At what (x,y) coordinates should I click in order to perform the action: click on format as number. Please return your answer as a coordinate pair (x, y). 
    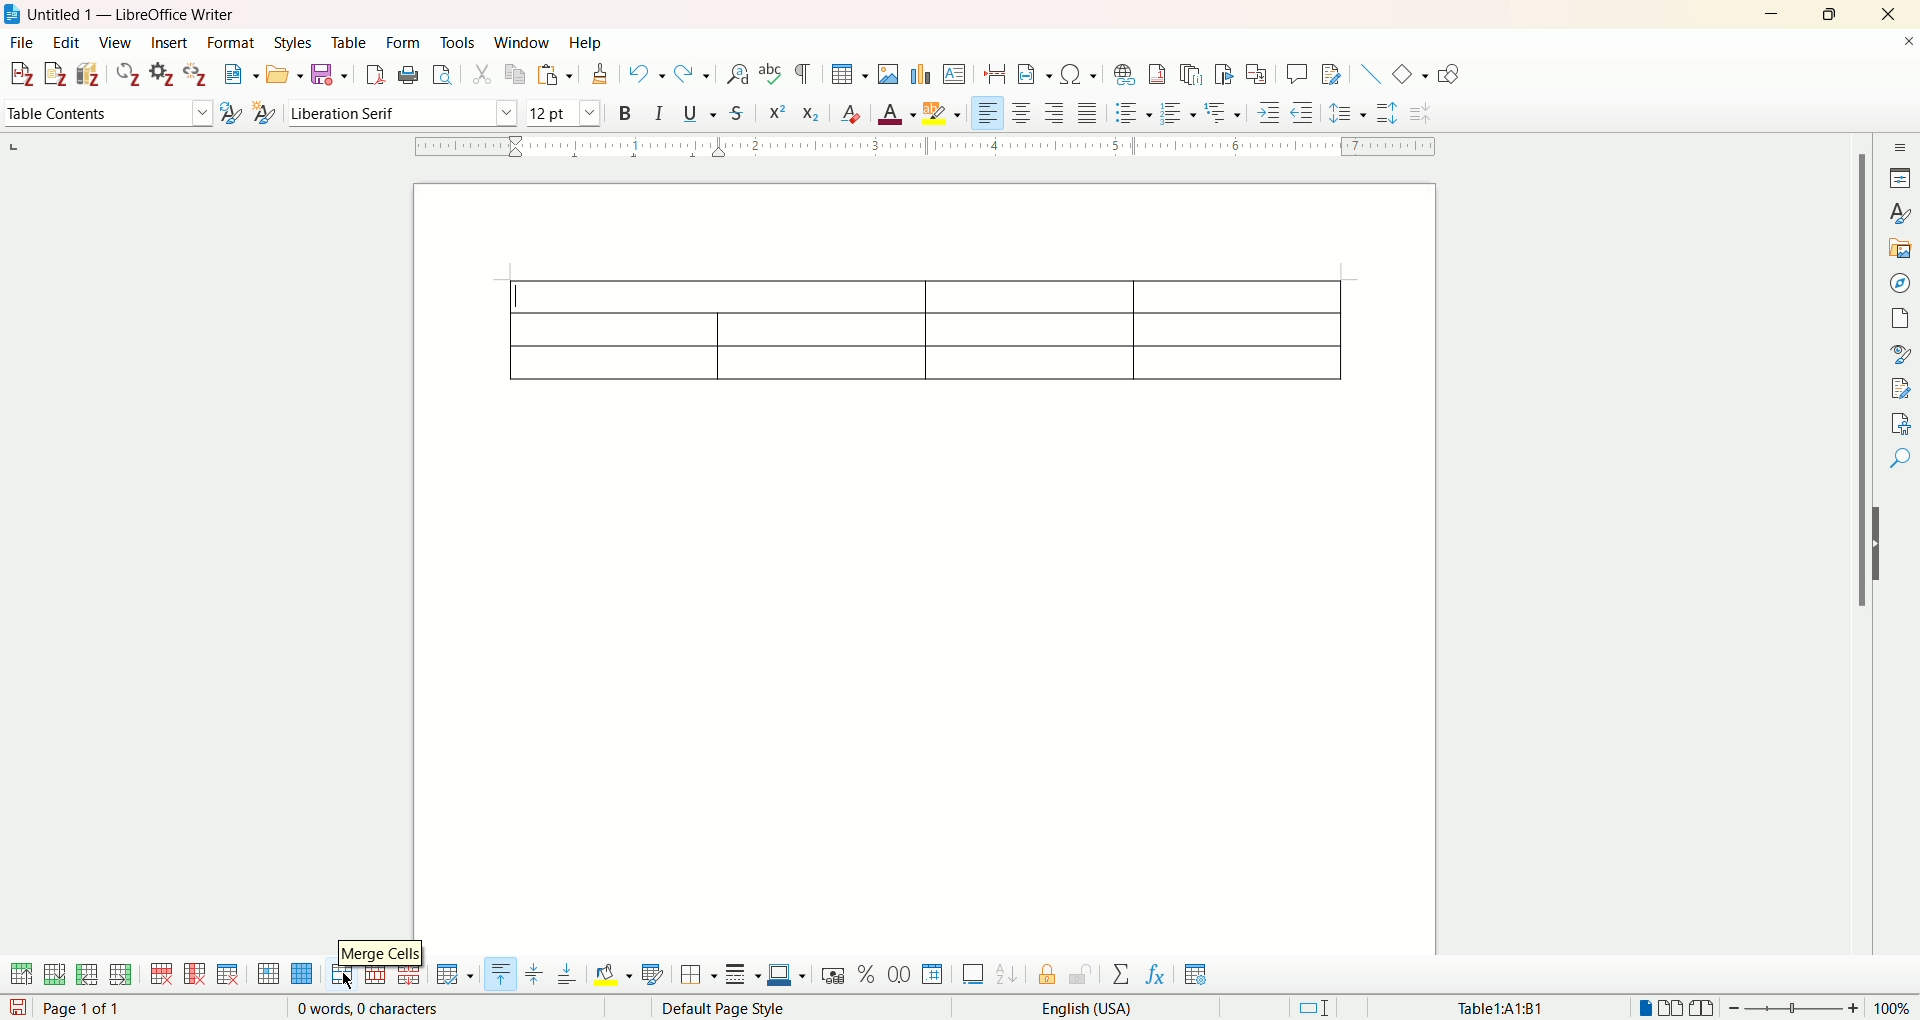
    Looking at the image, I should click on (938, 972).